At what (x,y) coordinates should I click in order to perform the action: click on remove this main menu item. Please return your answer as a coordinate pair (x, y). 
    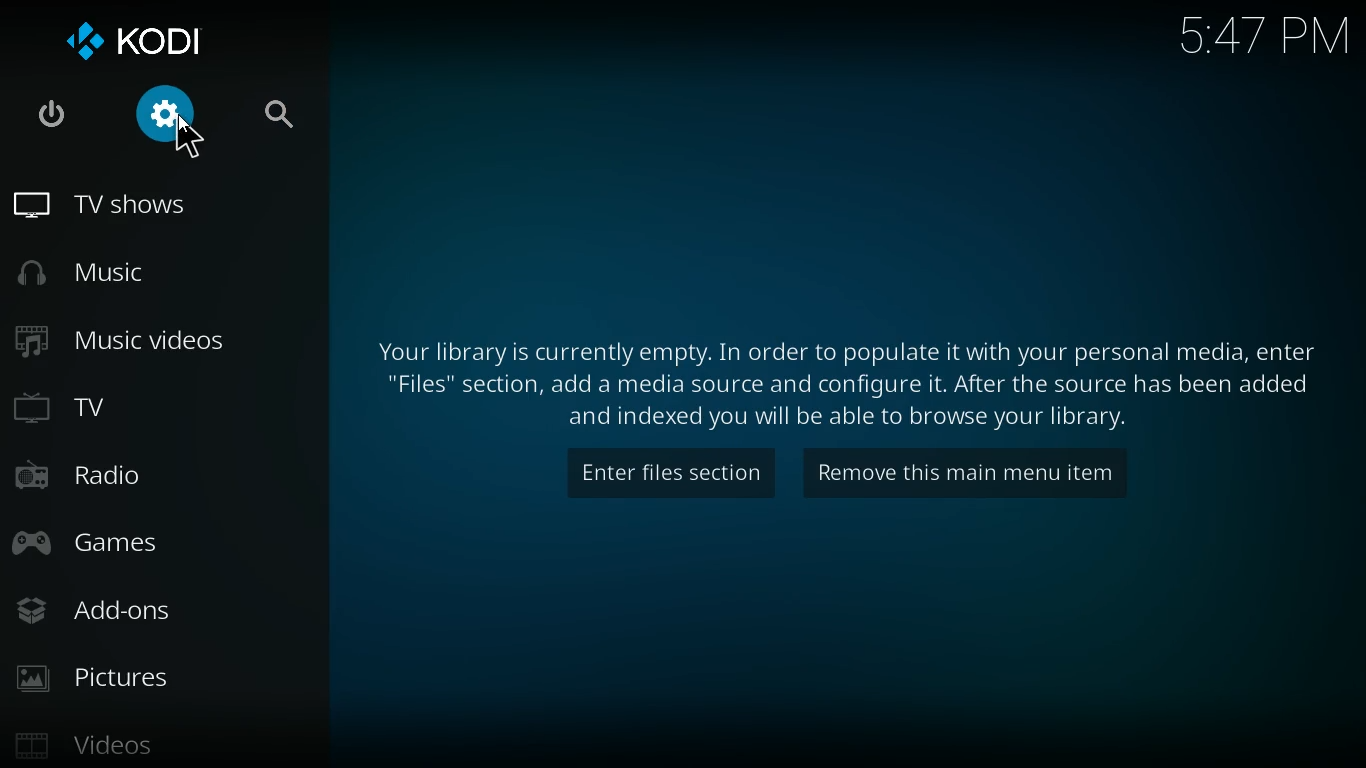
    Looking at the image, I should click on (965, 472).